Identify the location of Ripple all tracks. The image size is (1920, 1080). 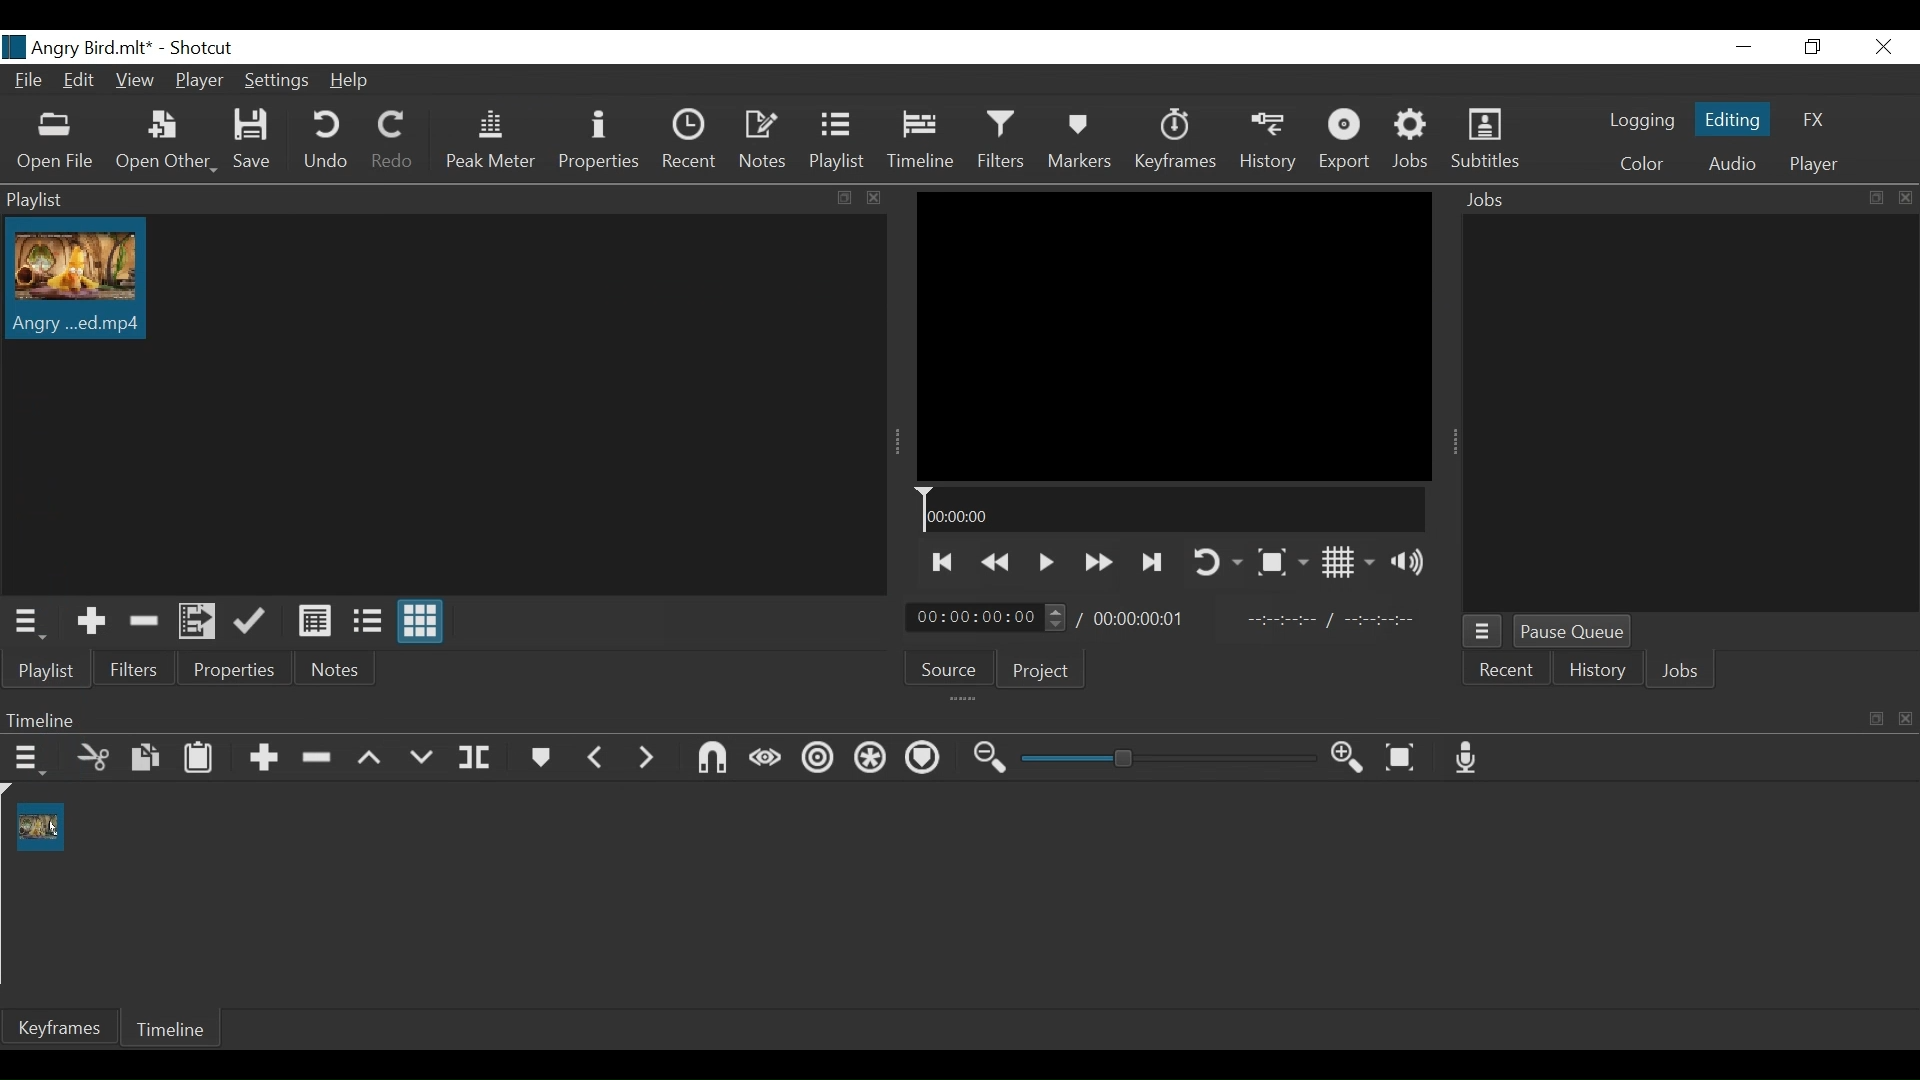
(868, 760).